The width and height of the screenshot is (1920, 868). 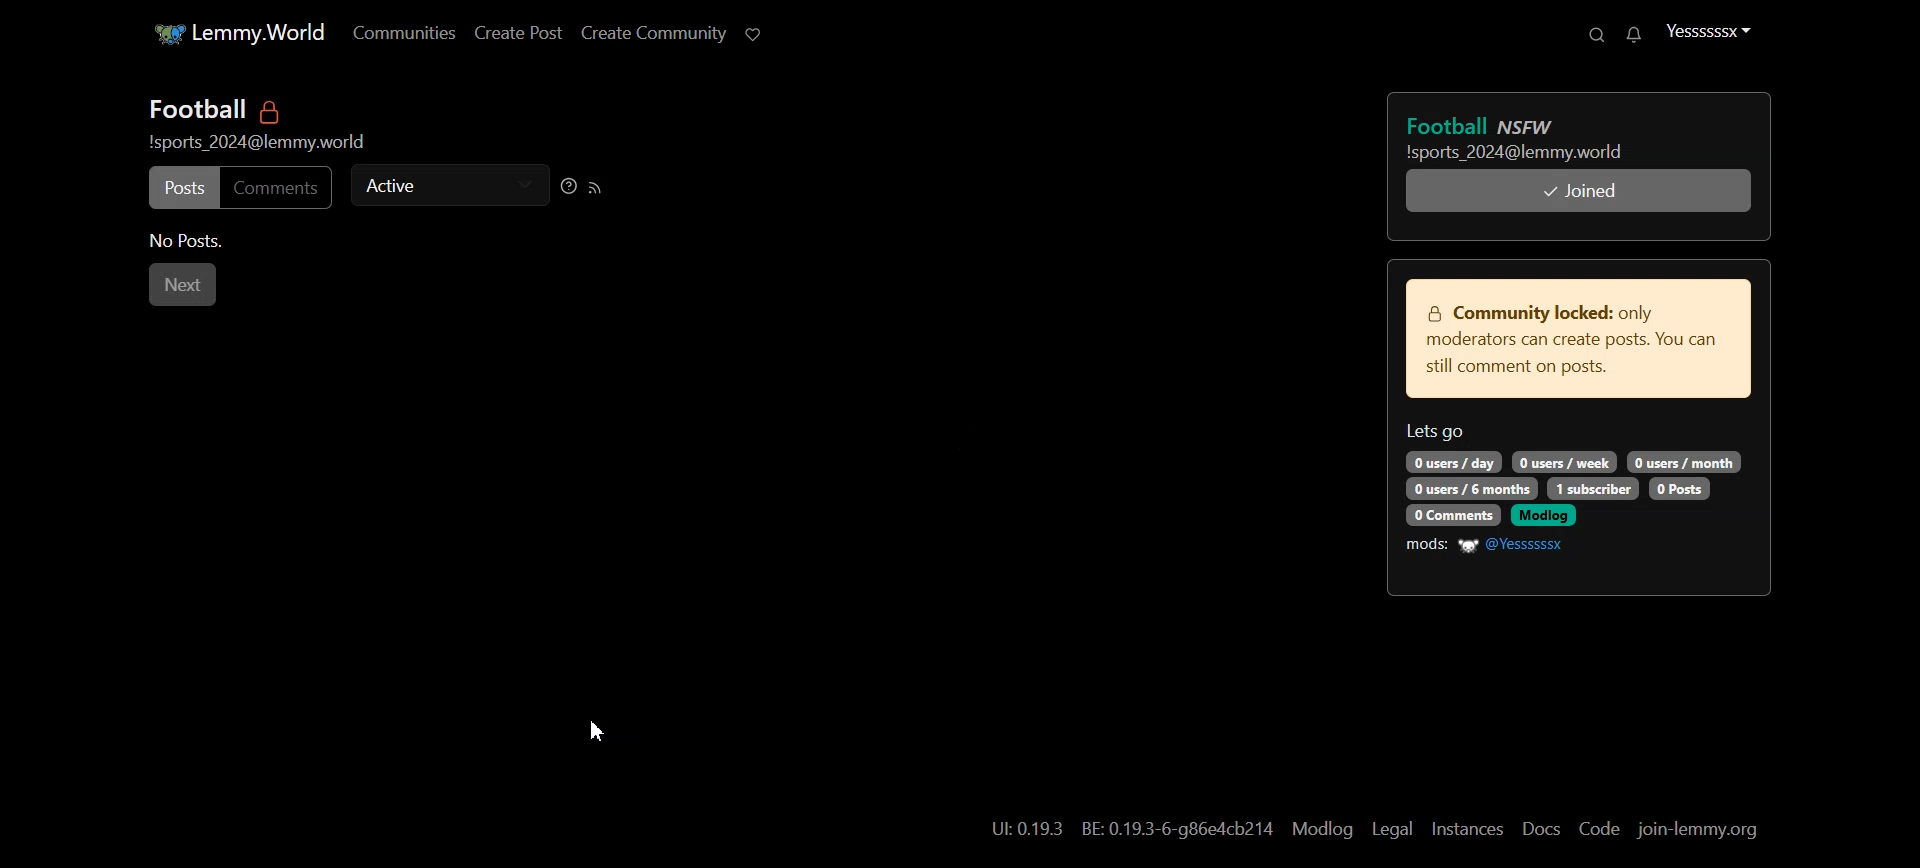 What do you see at coordinates (506, 32) in the screenshot?
I see `Create Post` at bounding box center [506, 32].